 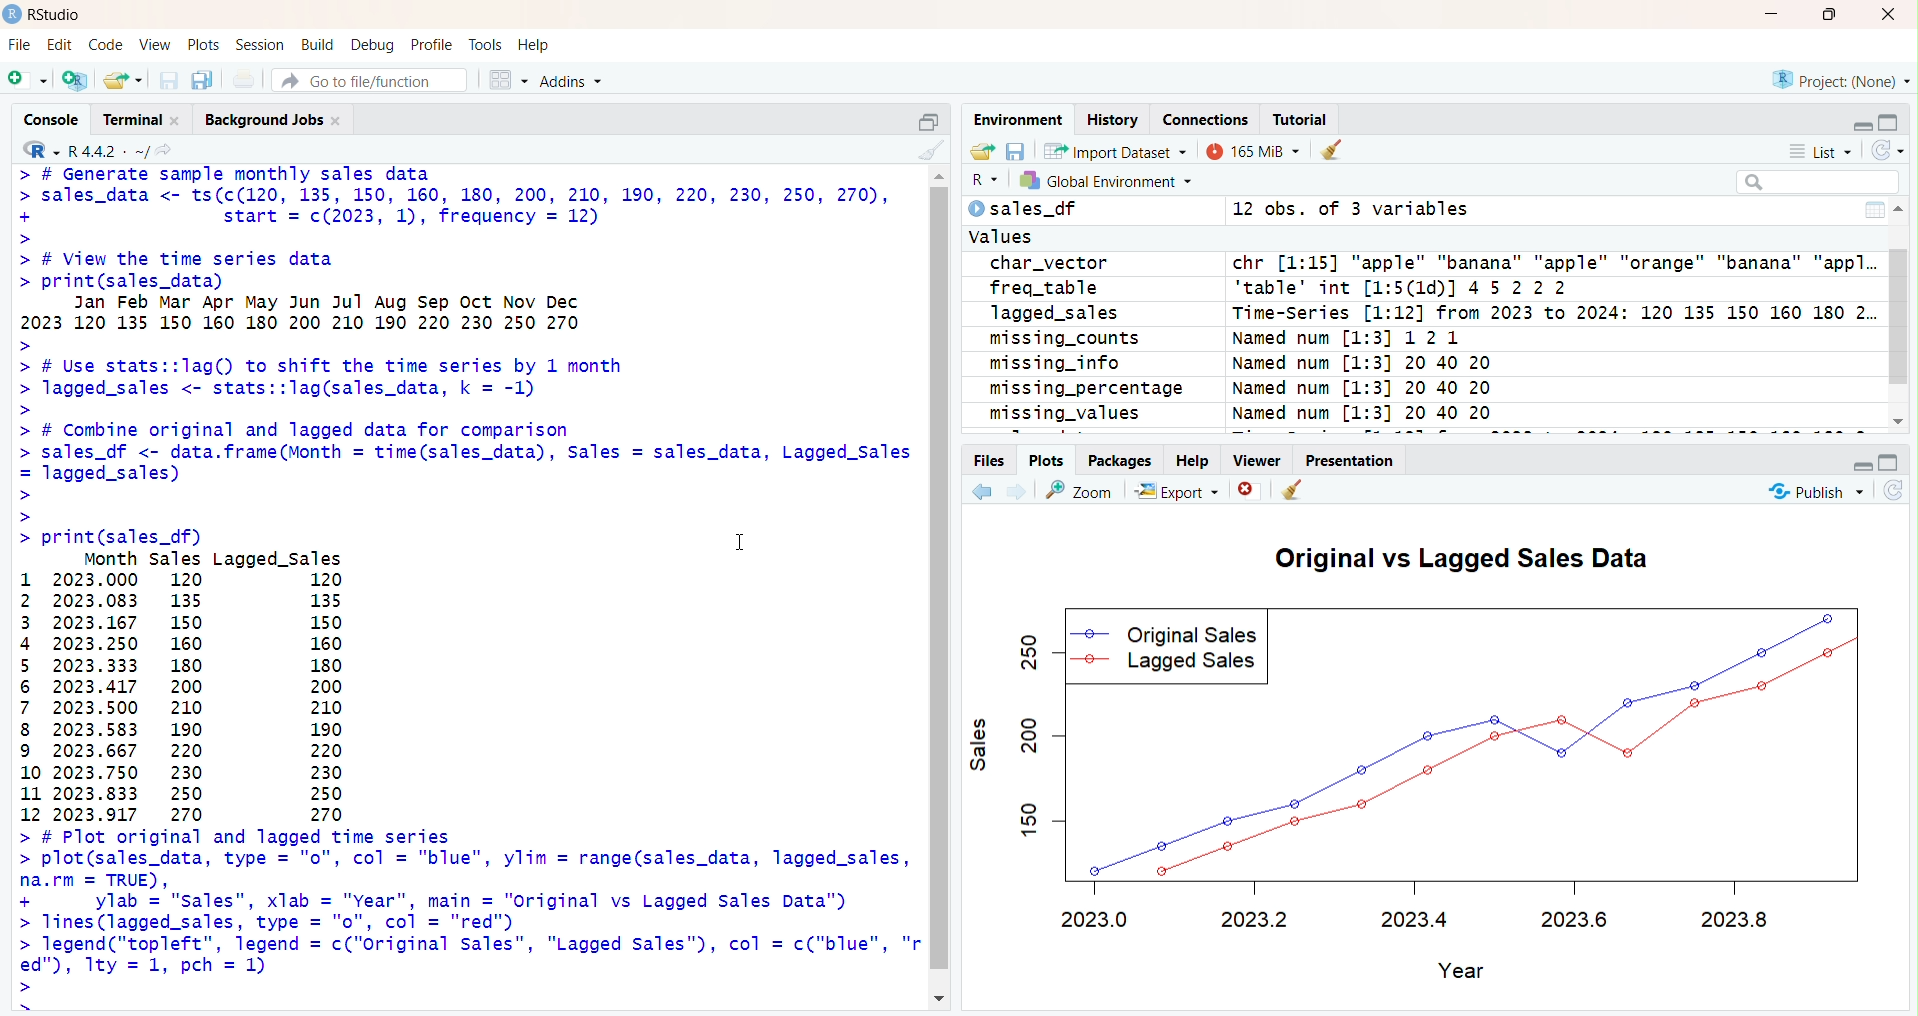 I want to click on open an existing file, so click(x=123, y=80).